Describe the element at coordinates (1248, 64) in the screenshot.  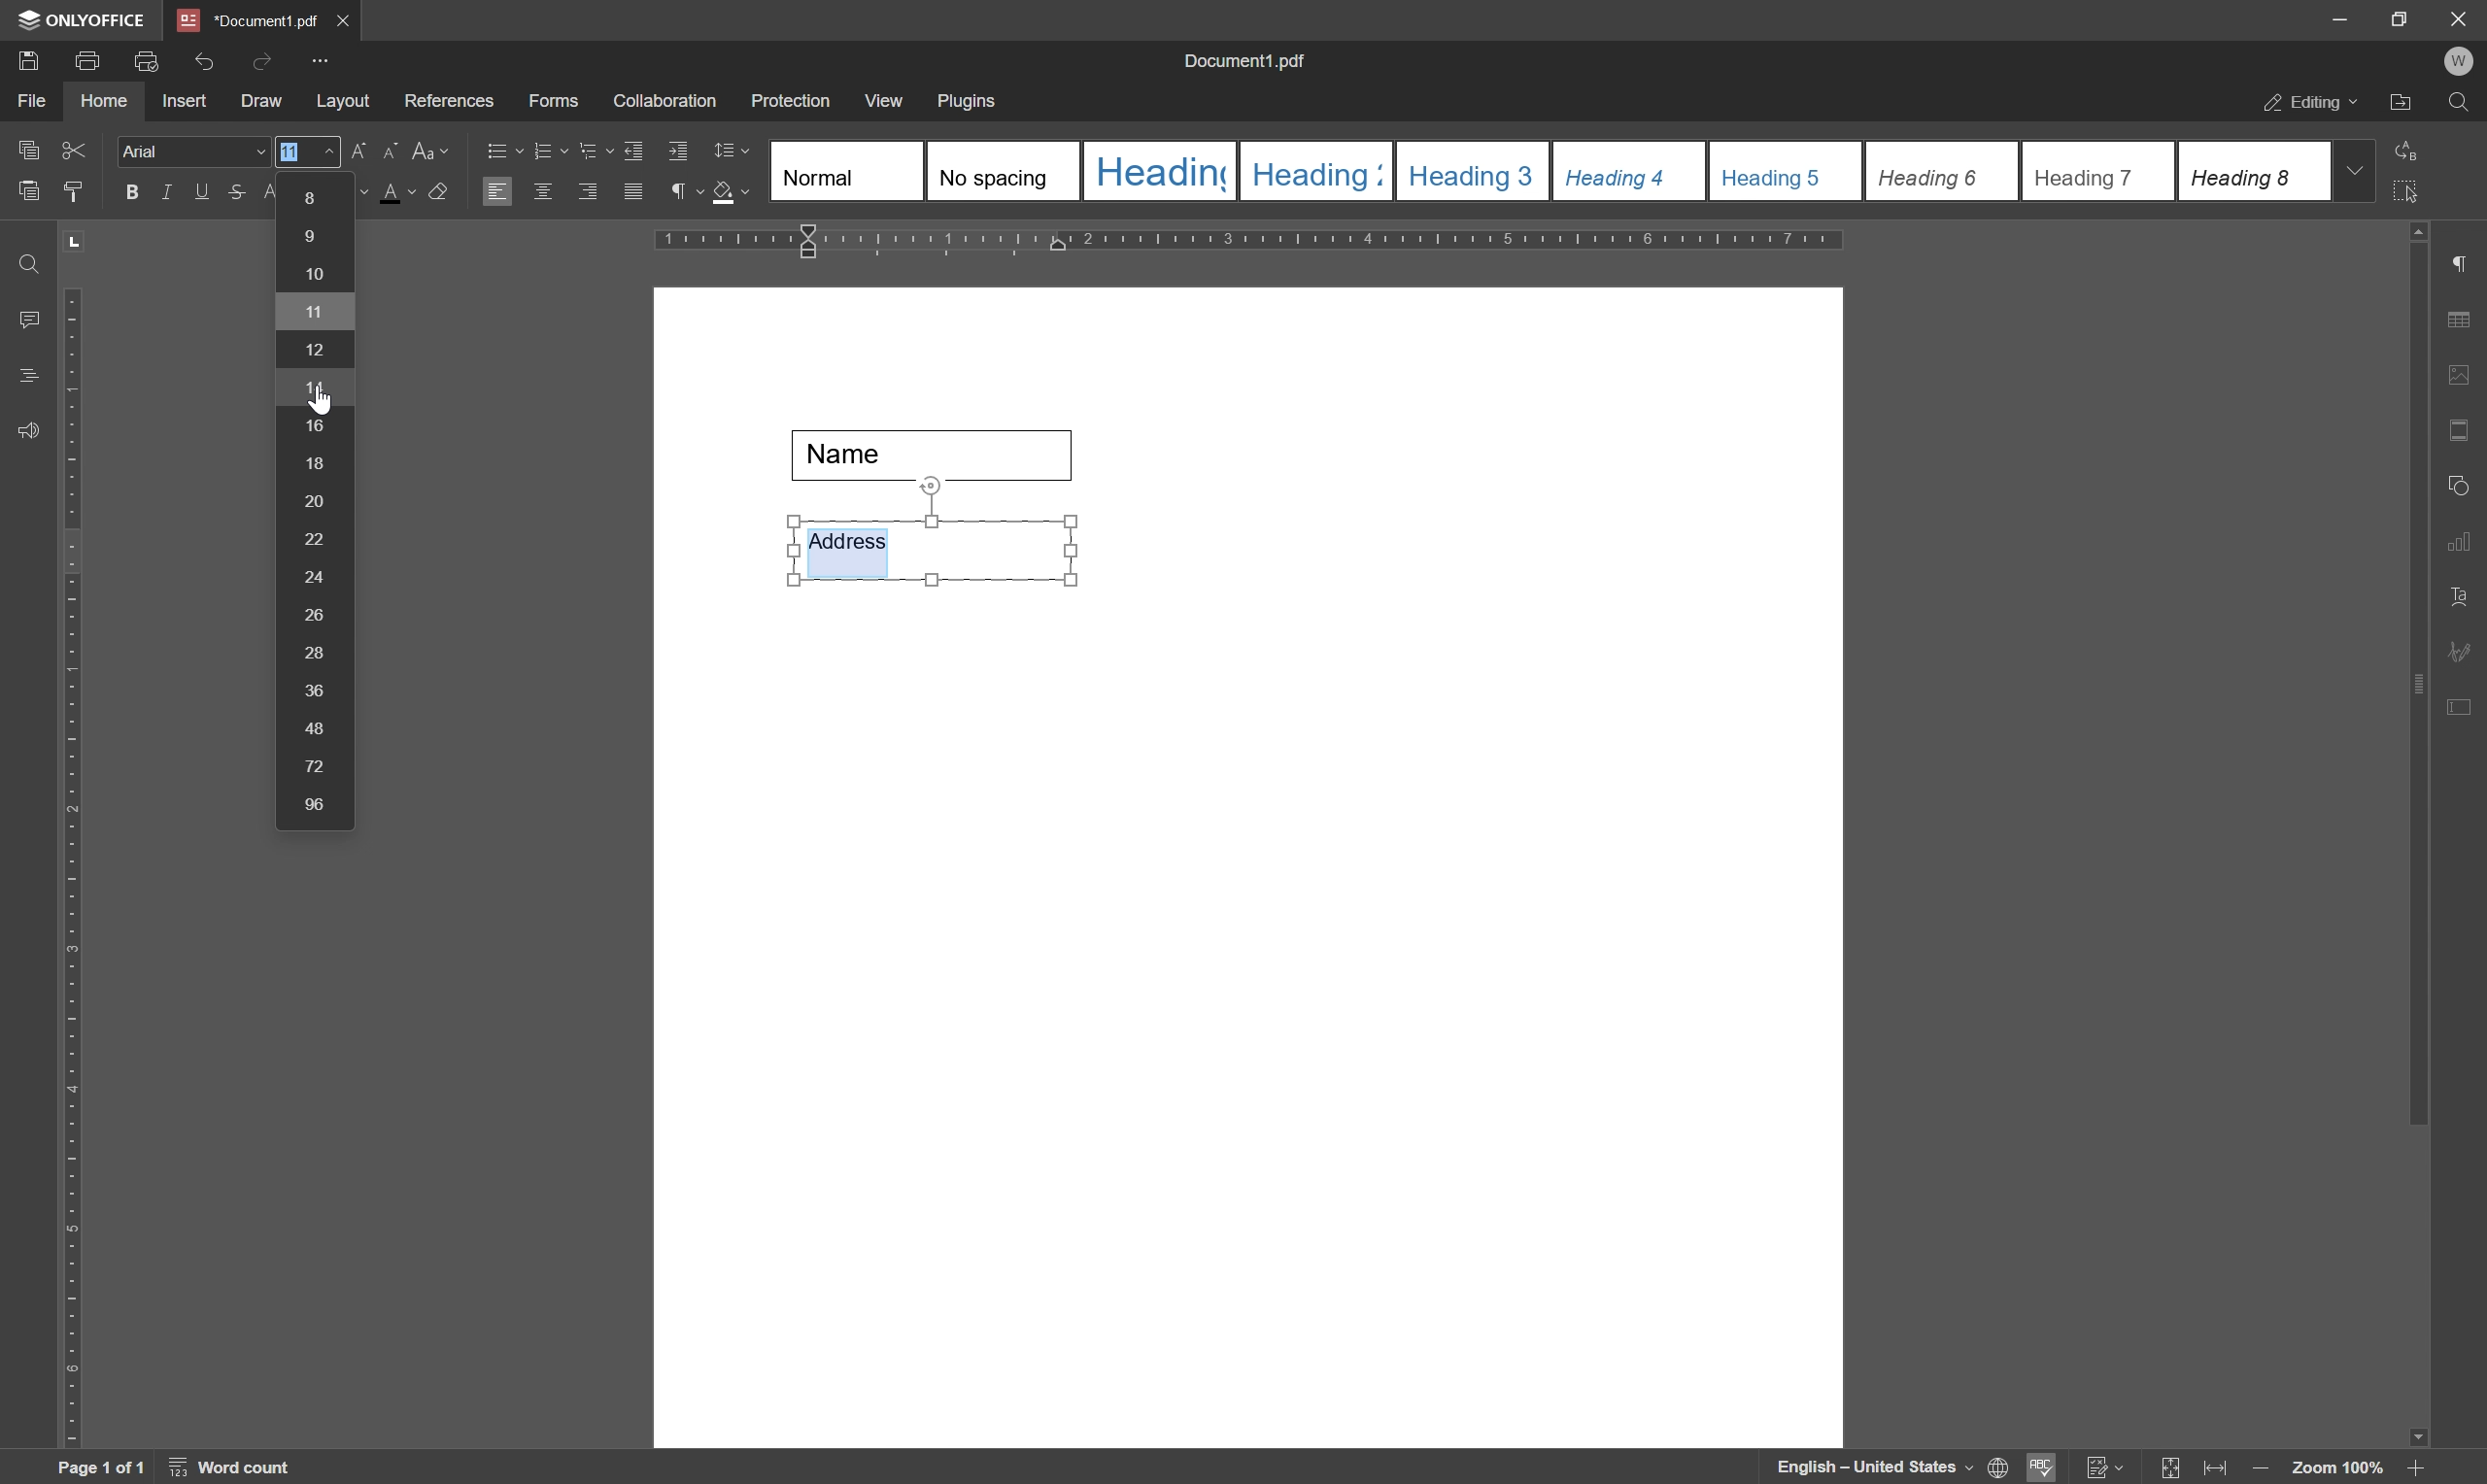
I see `document1.pdf` at that location.